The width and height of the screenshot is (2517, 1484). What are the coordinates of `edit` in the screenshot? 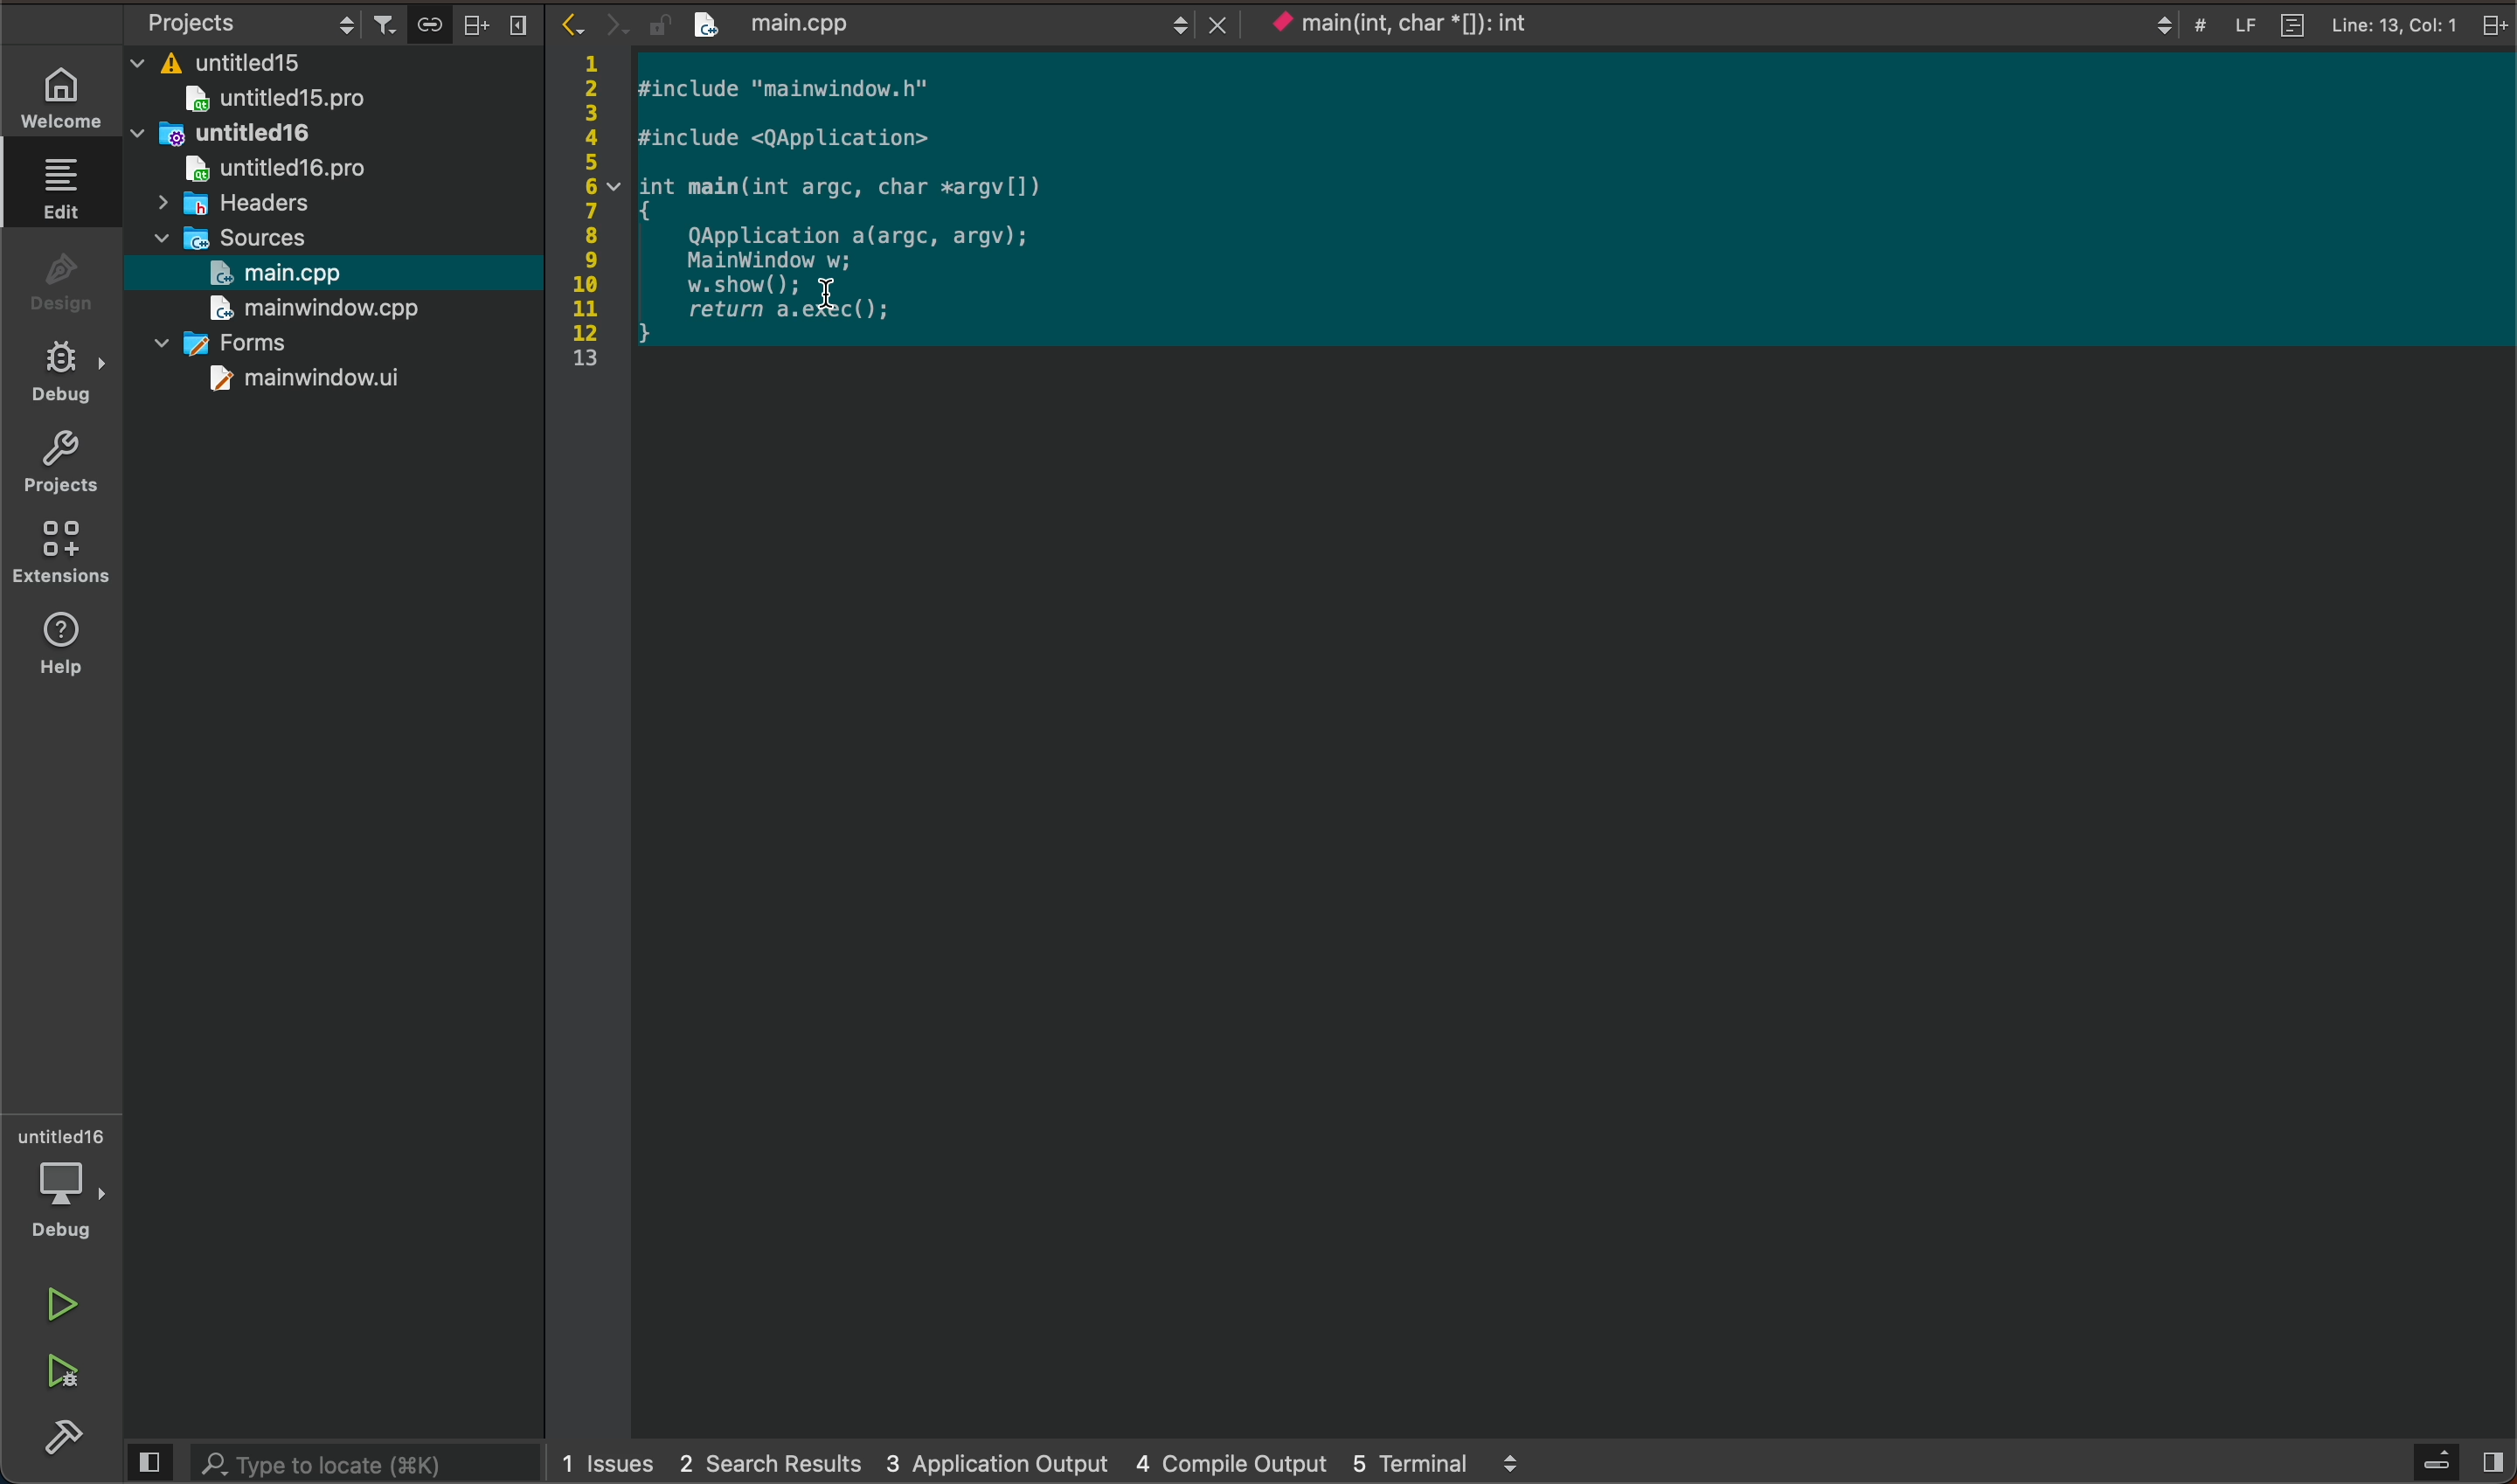 It's located at (57, 188).